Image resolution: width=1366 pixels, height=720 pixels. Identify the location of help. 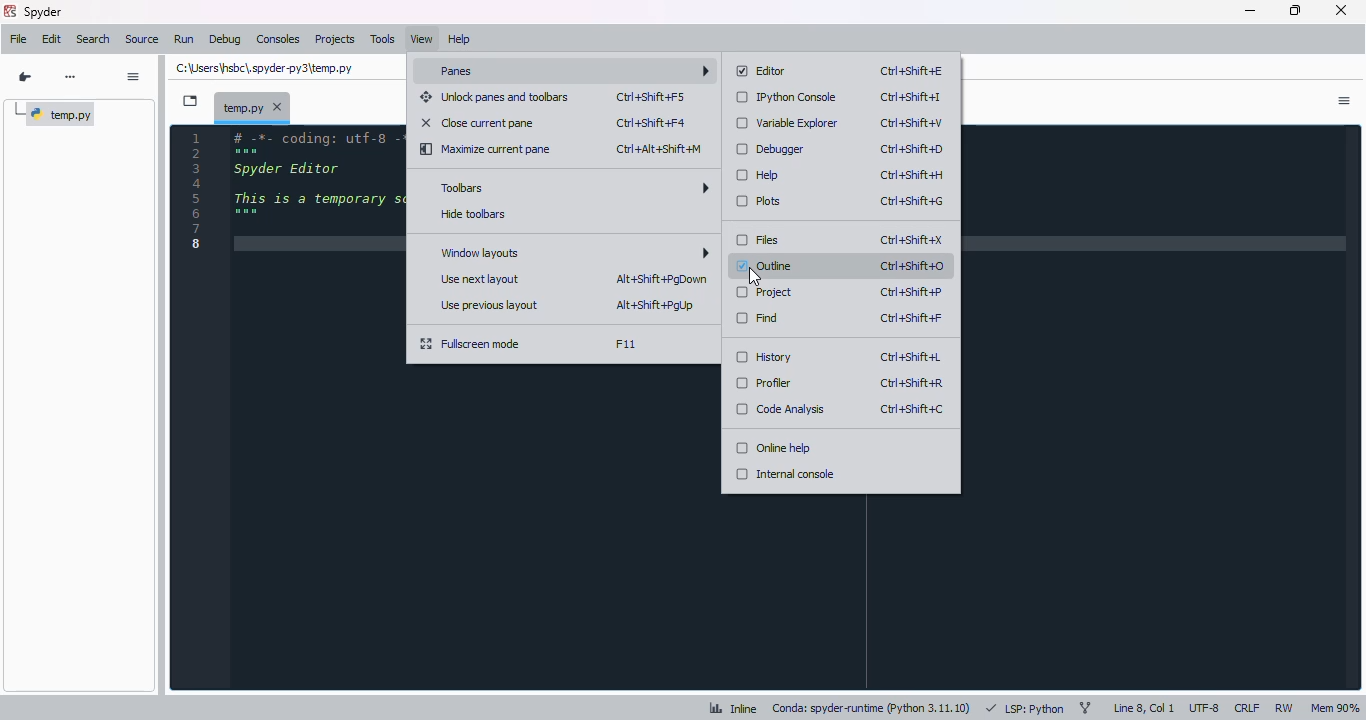
(459, 40).